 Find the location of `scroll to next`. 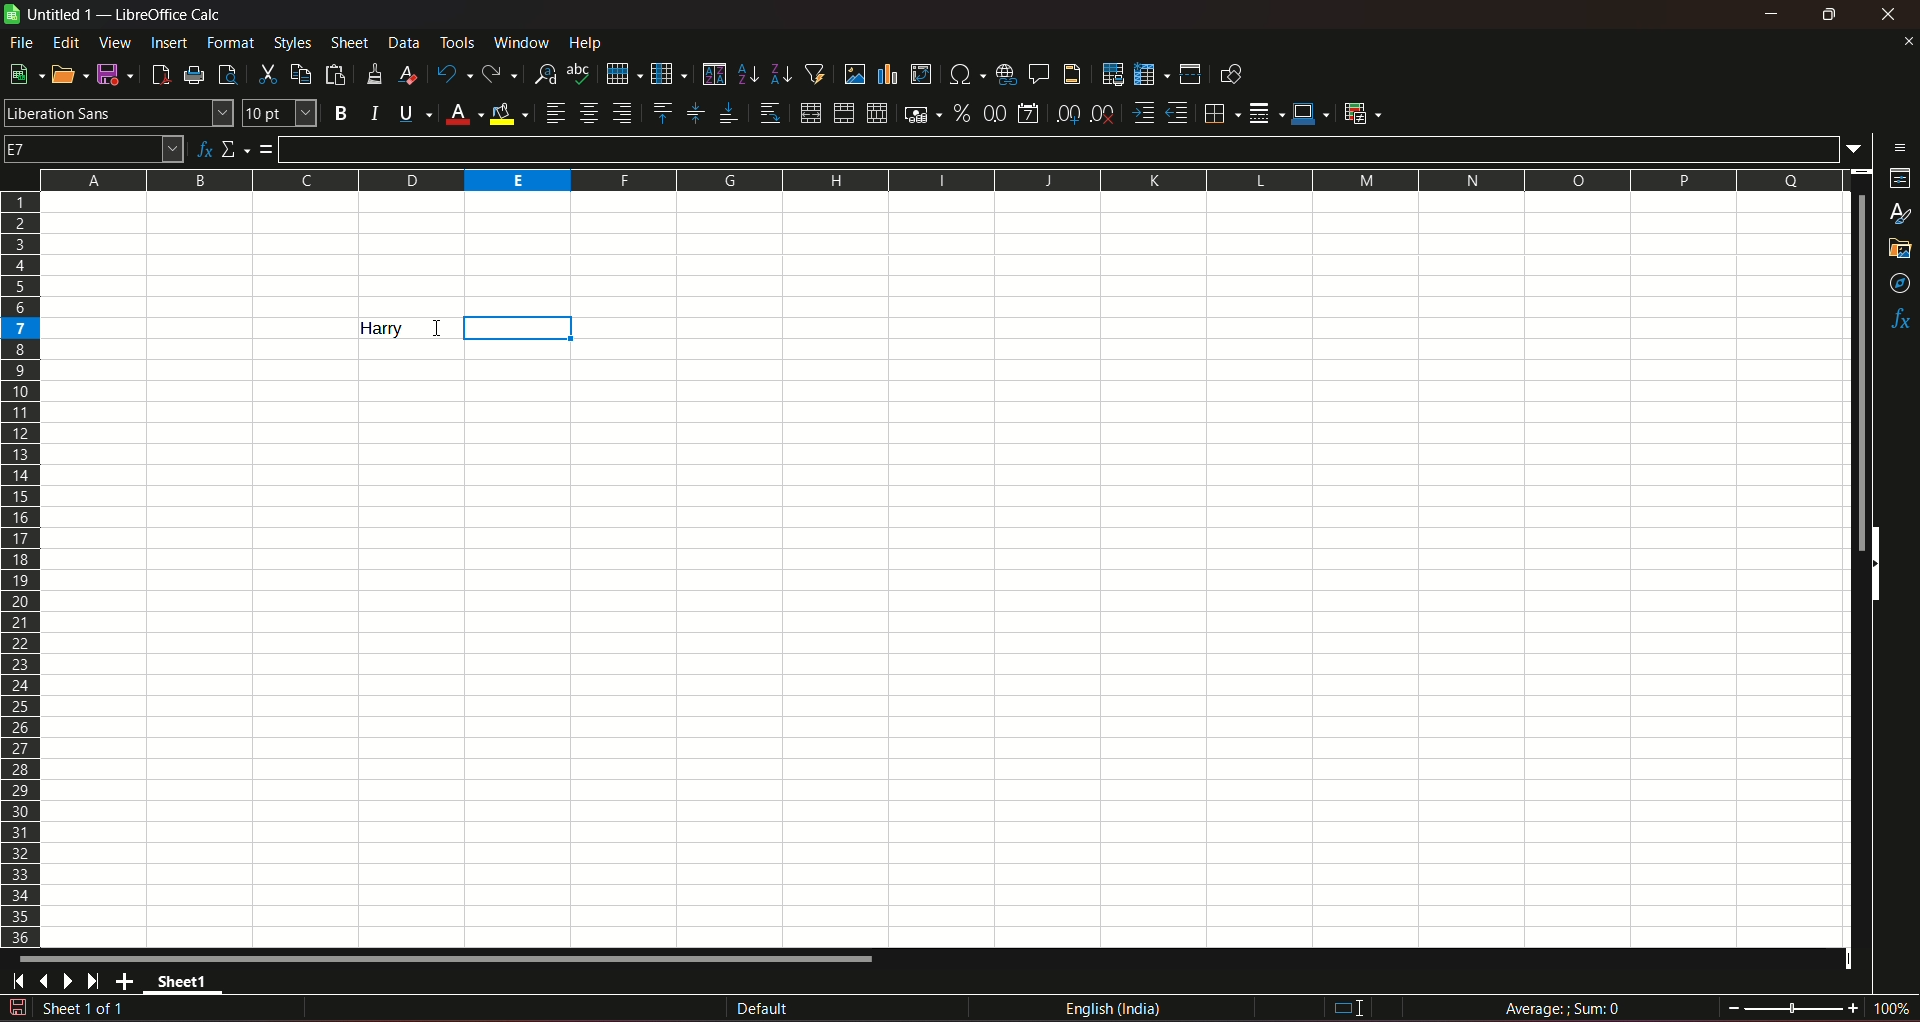

scroll to next is located at coordinates (72, 982).